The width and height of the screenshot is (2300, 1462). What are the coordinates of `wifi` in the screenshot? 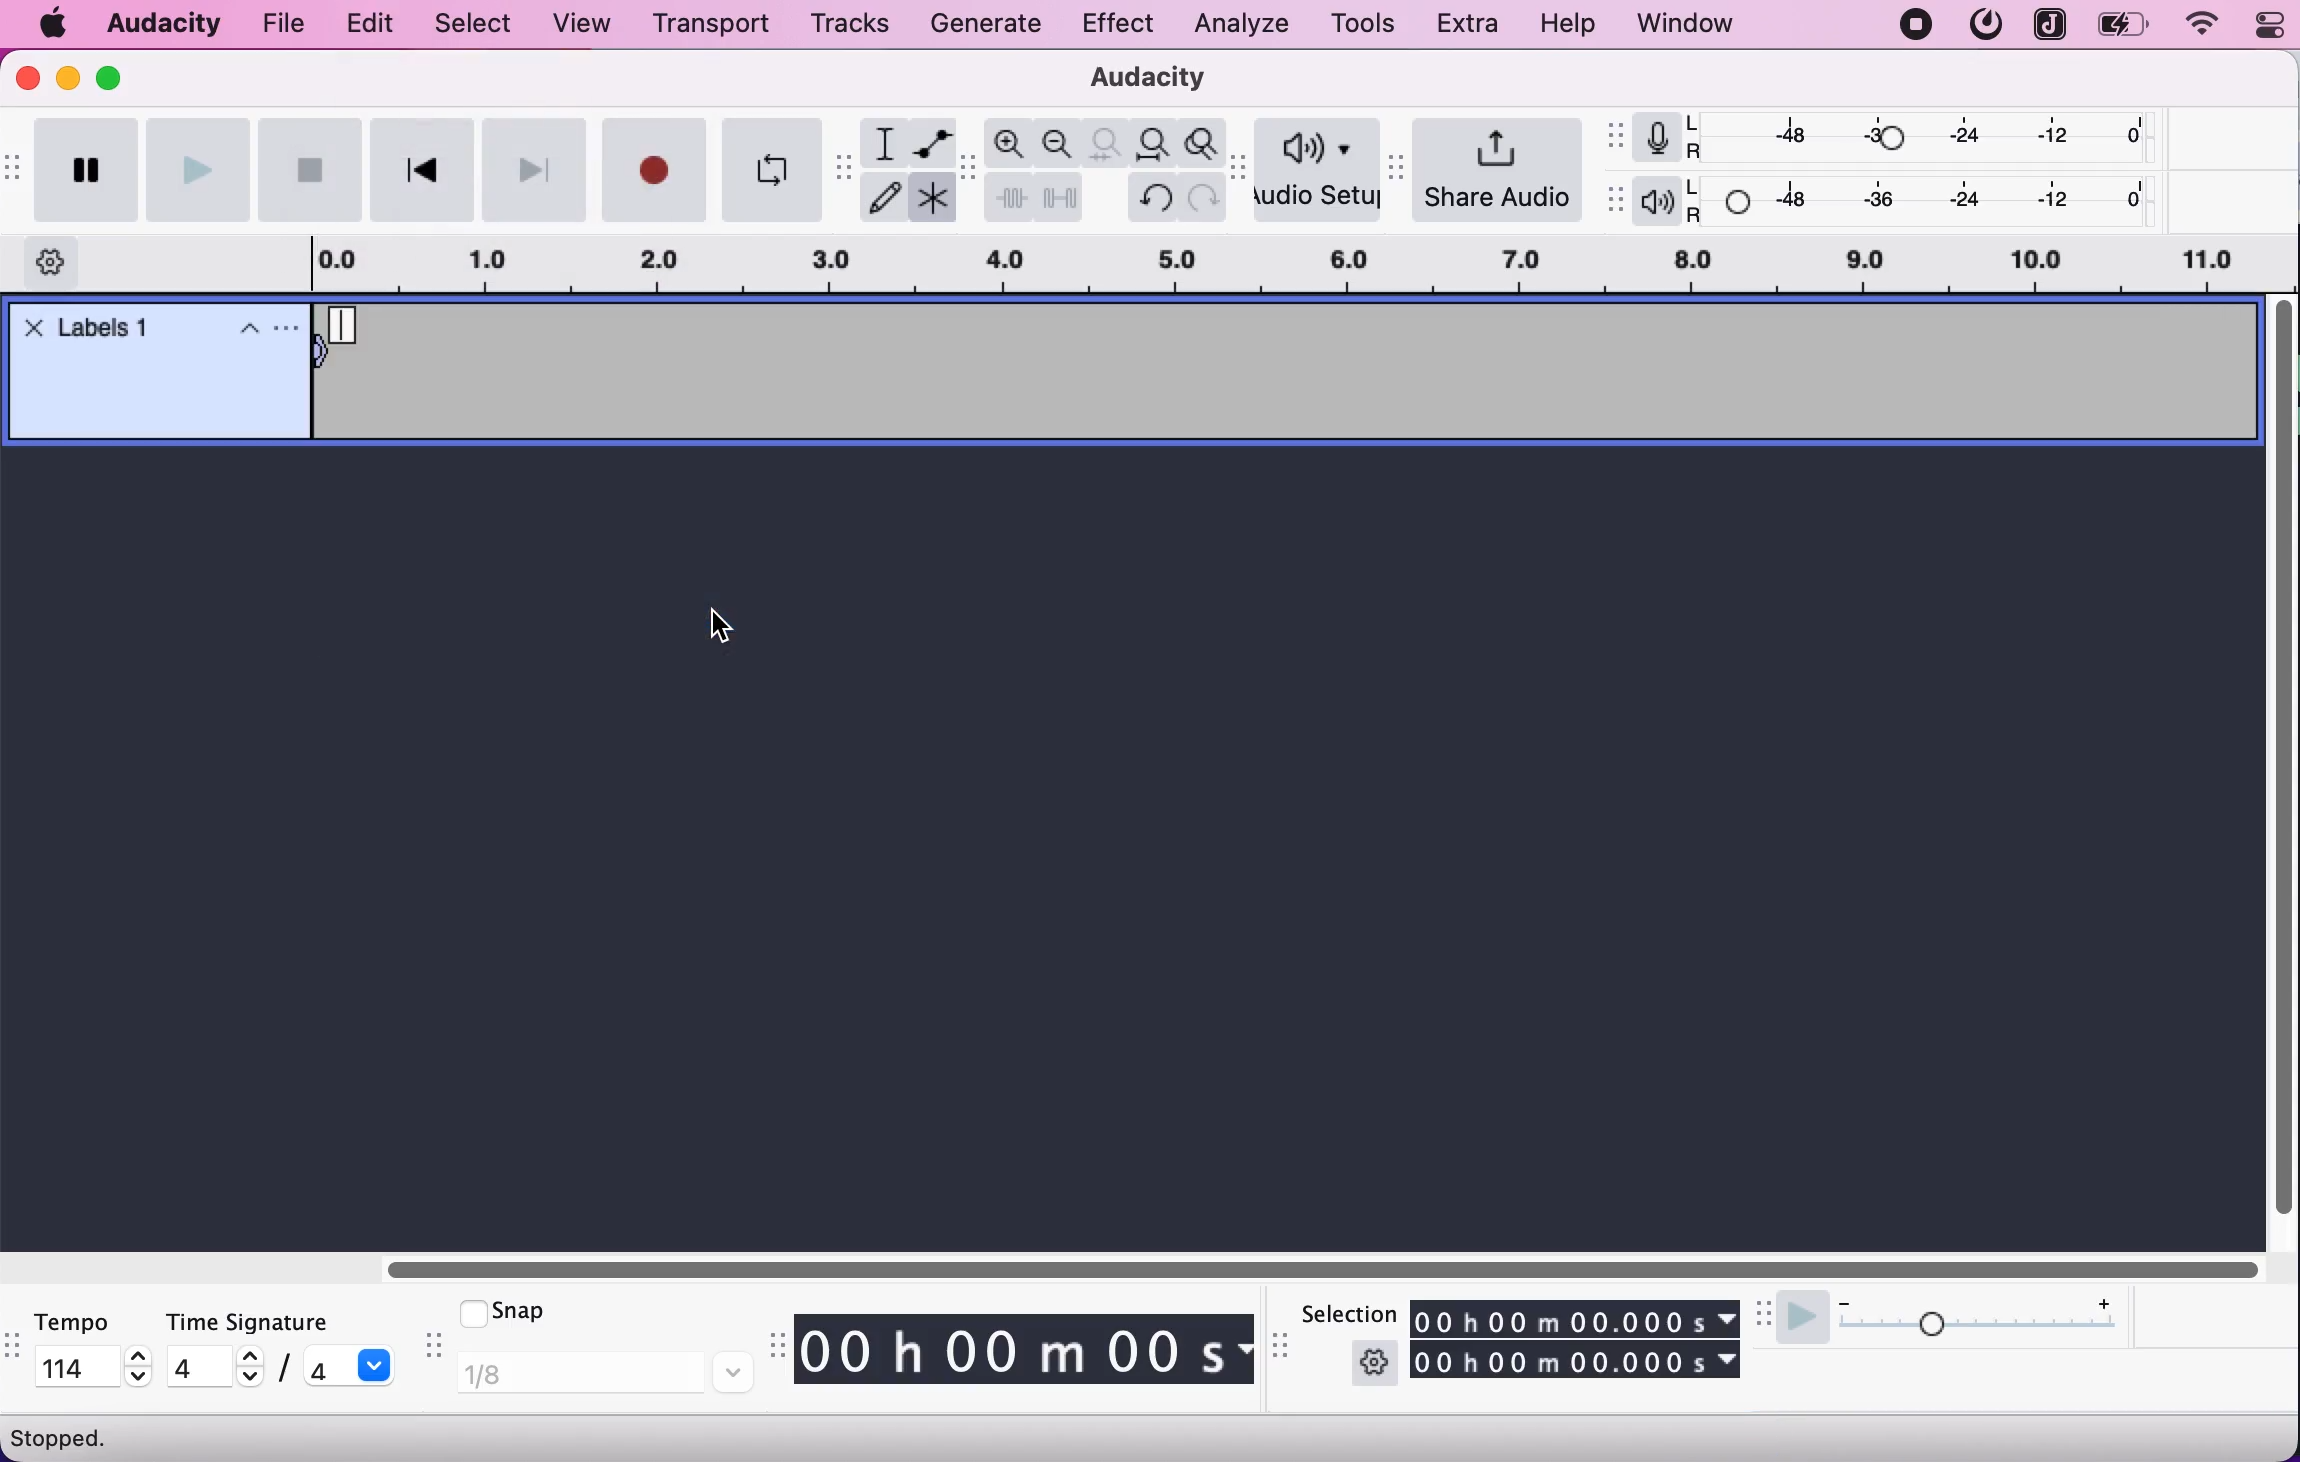 It's located at (2199, 25).